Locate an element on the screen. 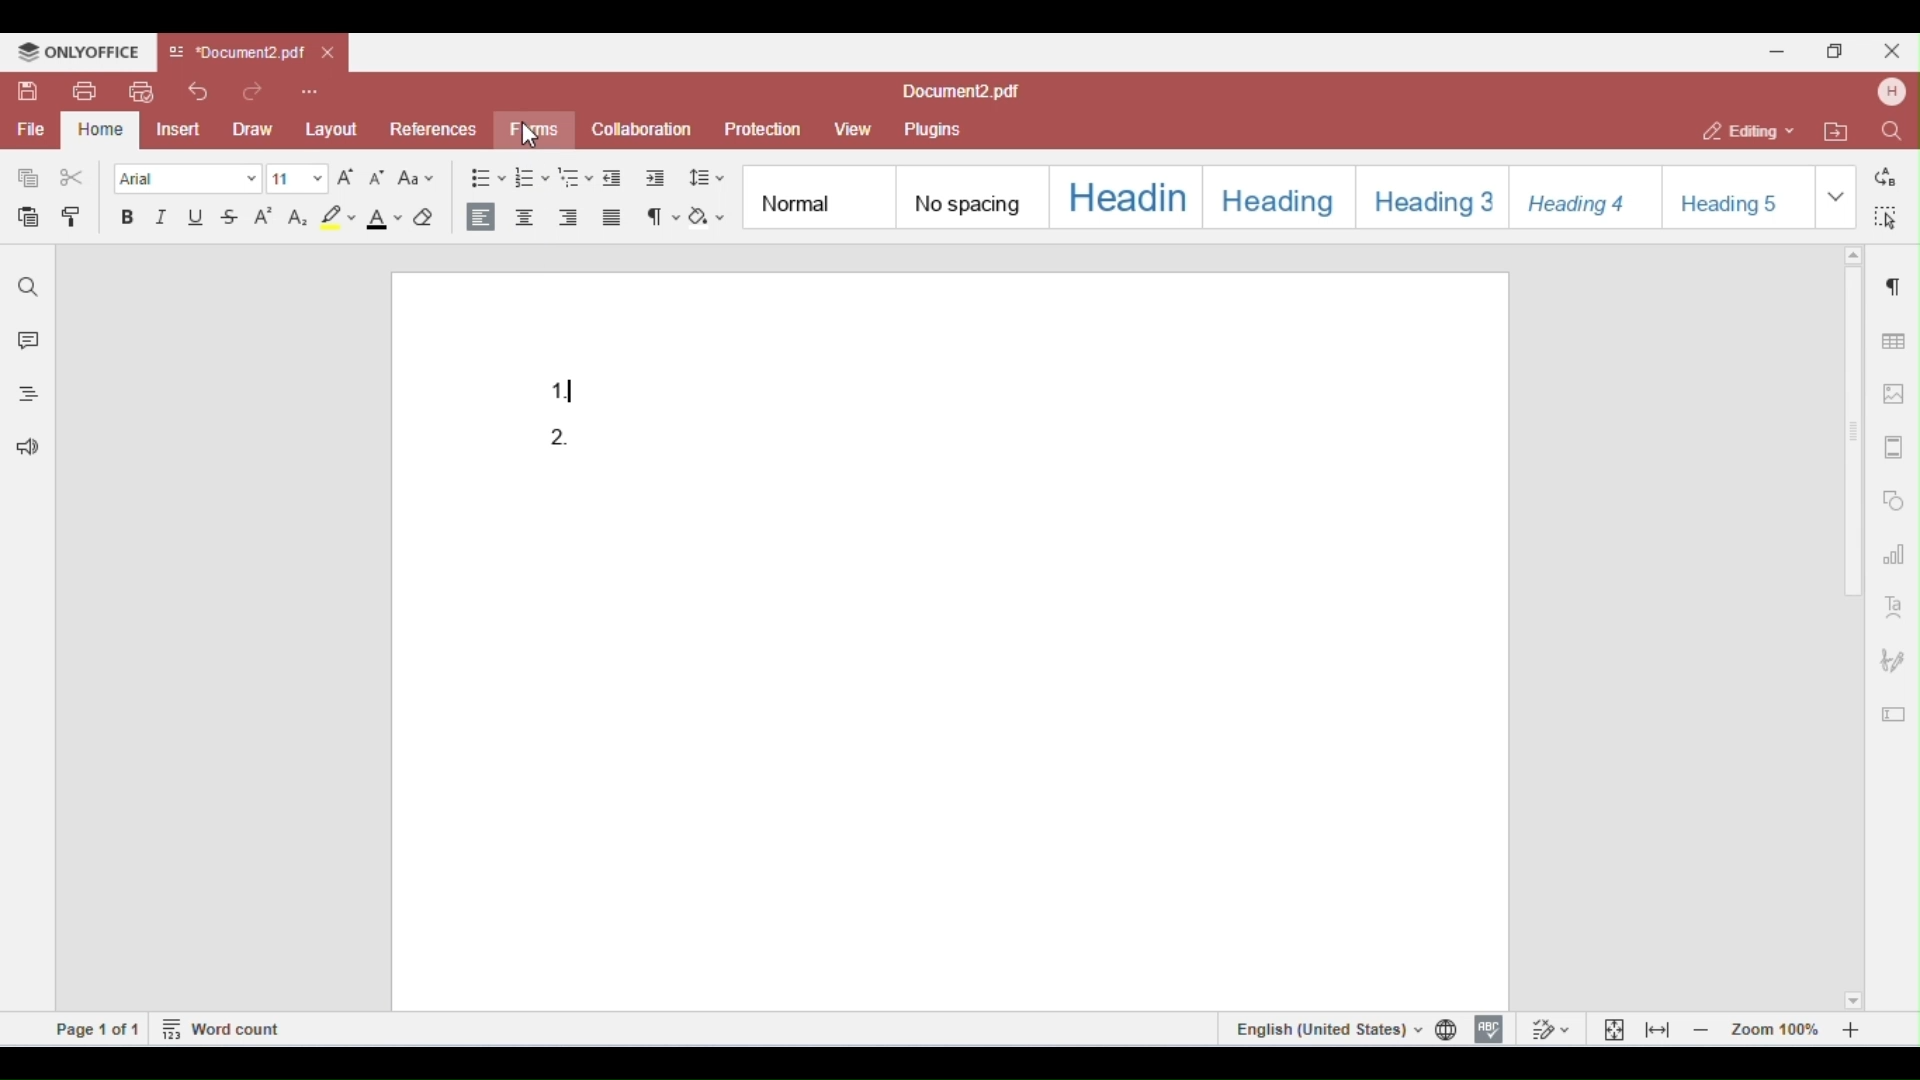 The height and width of the screenshot is (1080, 1920). heading 4 is located at coordinates (1582, 195).